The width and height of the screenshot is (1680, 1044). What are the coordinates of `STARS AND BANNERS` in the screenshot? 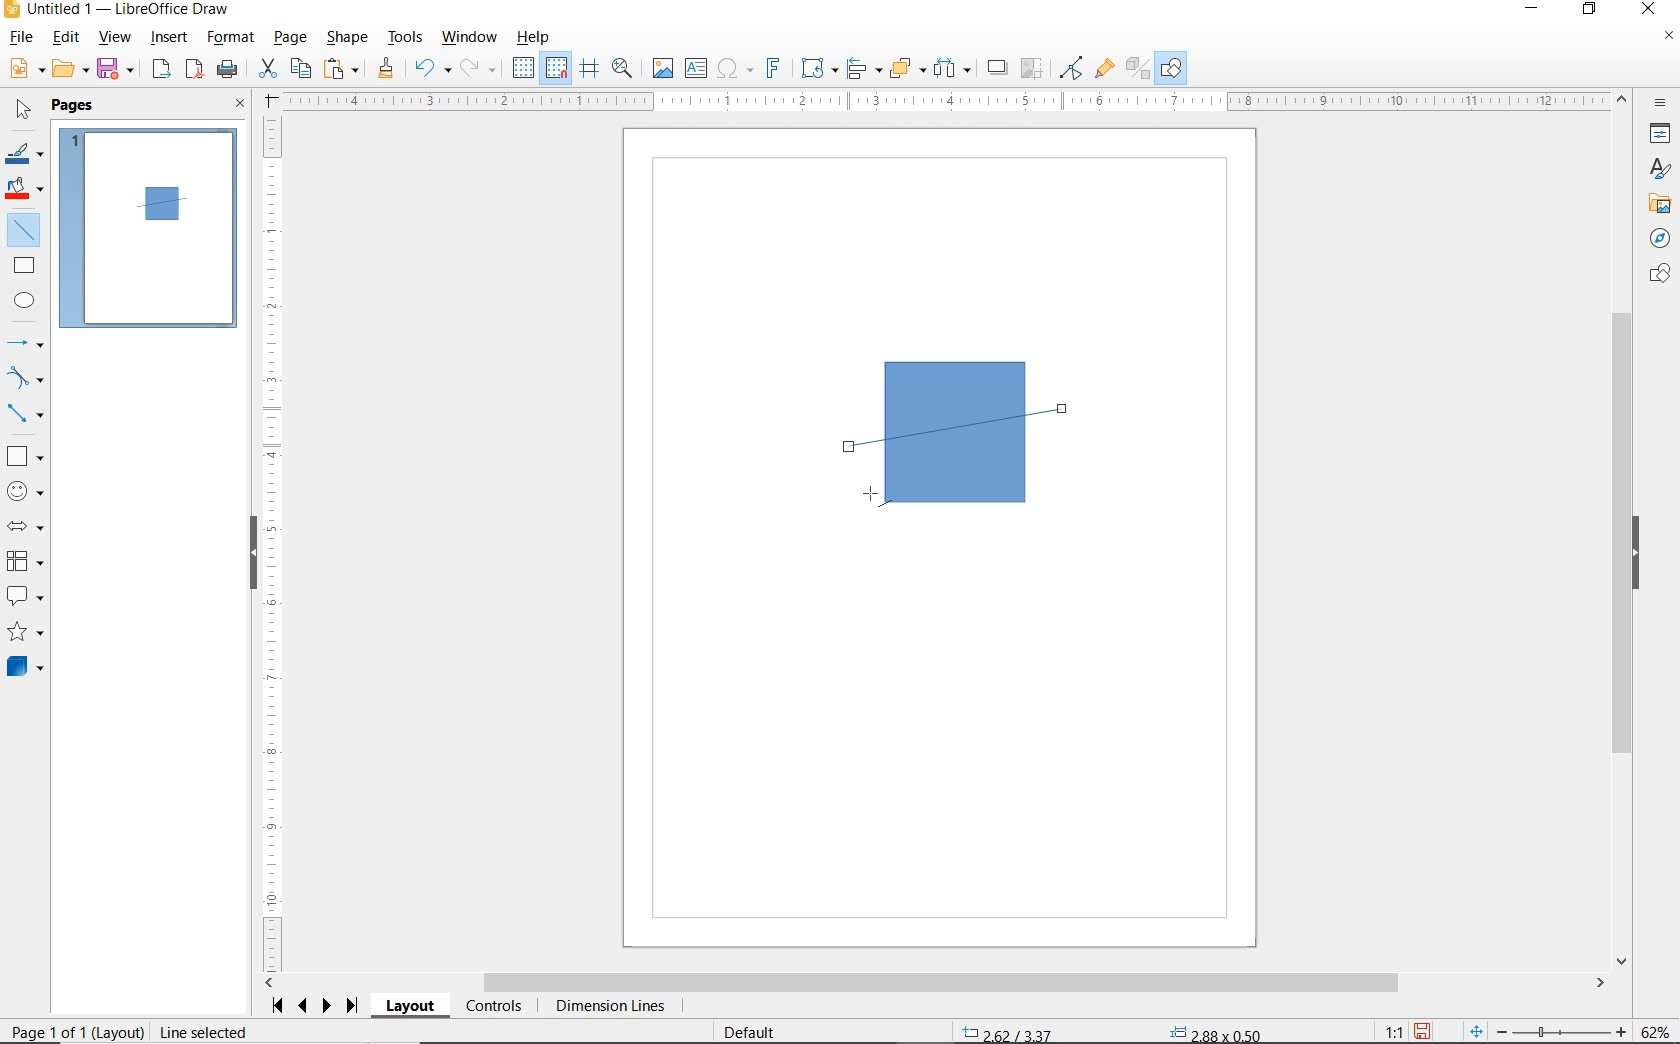 It's located at (25, 633).